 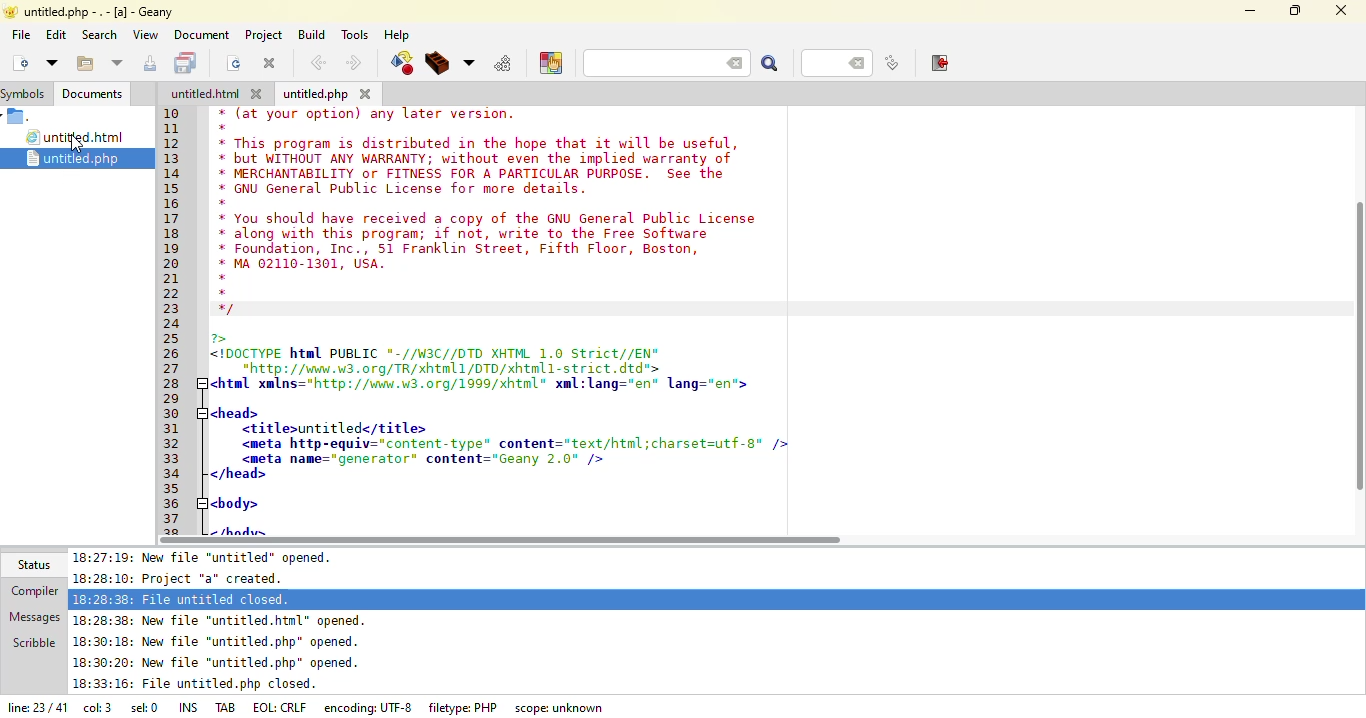 What do you see at coordinates (517, 321) in the screenshot?
I see `[Pe EEE RrESETI TS SHEERS SteenThis program is distributed in the hope that it will be useful,but WITHOUT ANY WARRANTY; without even the implied warranty ofMERCHANTABILITY or FITNESS FOR A PARTICULAR PURPOSE. See theGNU General Public License for more details.You should have received a copy of the GNU General Public Licensealong vith this program; if not, write to the Free SoftwareFoundation, Inc., 51 Franklin Street, Fifth Floor, Boston,MA 02110-1301, USA./DOCTYPE html PUBLIC “-//W3C//DTD XHTML 1.0 Strict//EN"1 ip Aa erg TA/ icimiL JOD Khel strict dedtml xmlns="http://wn.w3.org/1099/ xhtml" xml:lang="en" lang="en"scad><titlesuntitled</title><meta http-equiv="content-type’ content="text/htnl;charset=utf-8* /><meta name="generator” content="Geany 2.0" />head>body` at bounding box center [517, 321].